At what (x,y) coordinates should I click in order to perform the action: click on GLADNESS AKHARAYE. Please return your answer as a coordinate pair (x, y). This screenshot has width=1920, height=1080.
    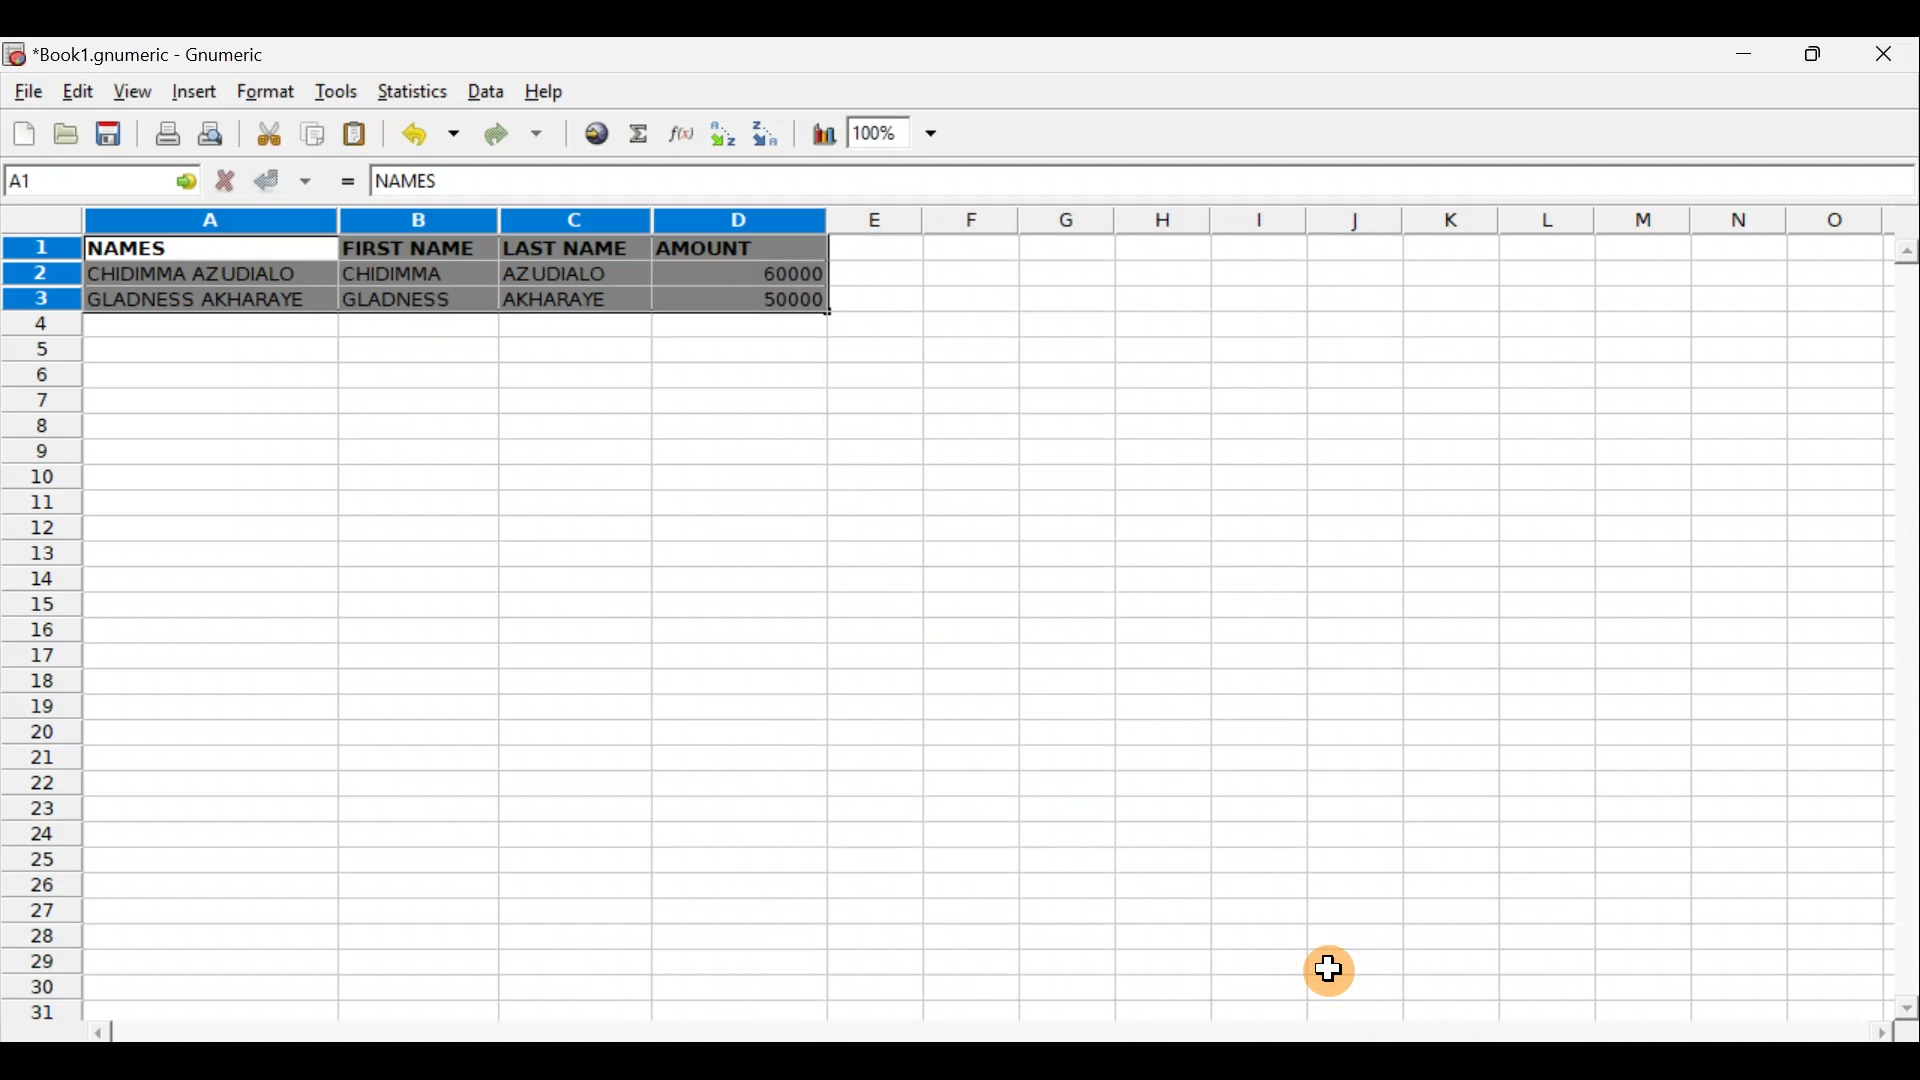
    Looking at the image, I should click on (203, 275).